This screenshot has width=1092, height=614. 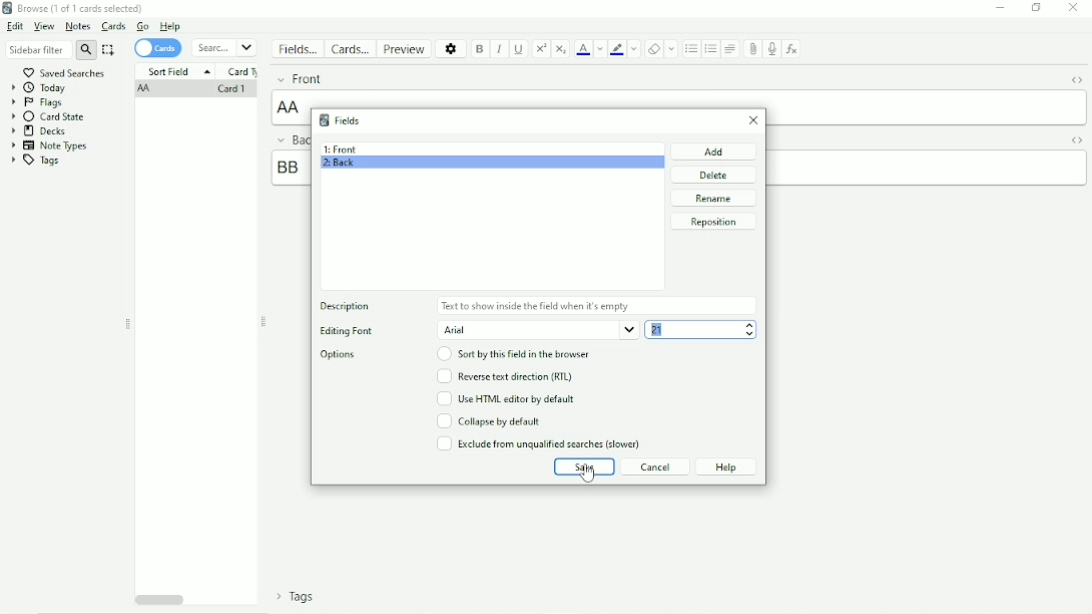 I want to click on Save, so click(x=584, y=467).